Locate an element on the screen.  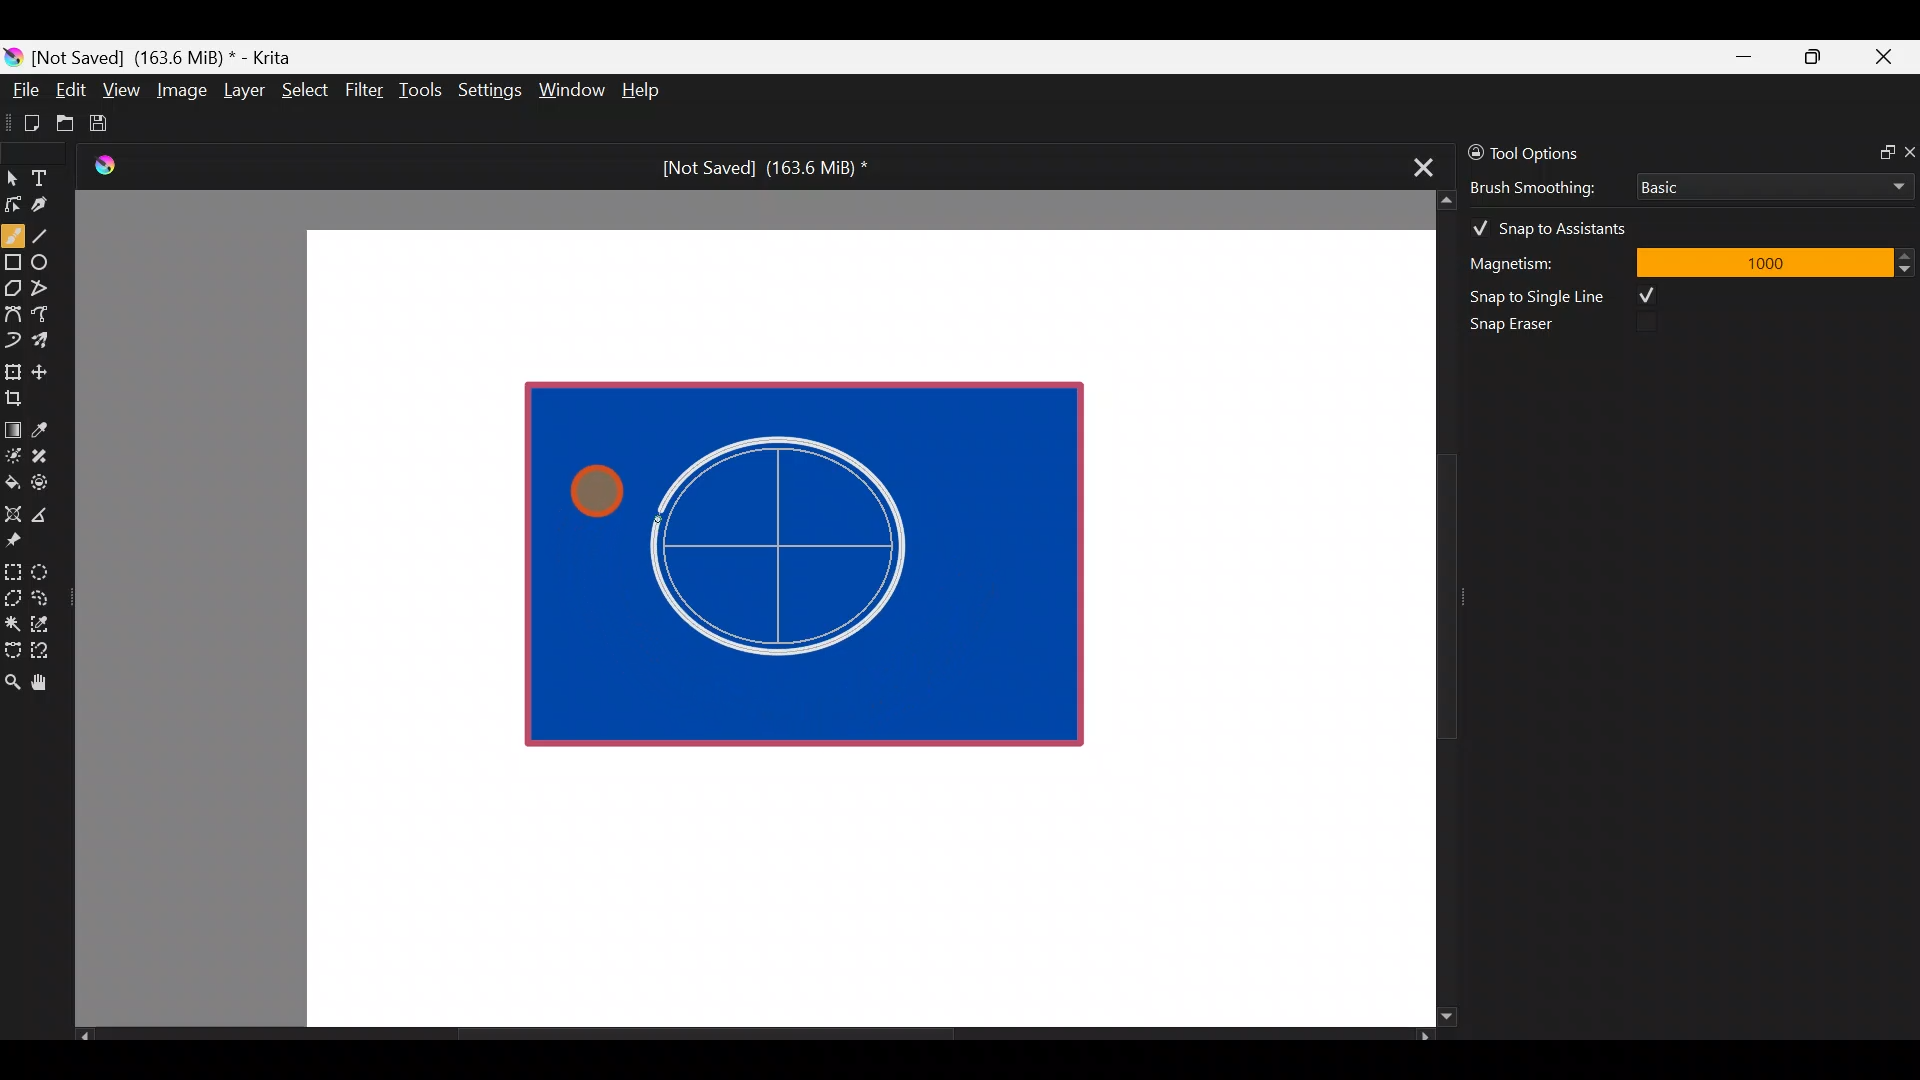
Zoom tool is located at coordinates (12, 680).